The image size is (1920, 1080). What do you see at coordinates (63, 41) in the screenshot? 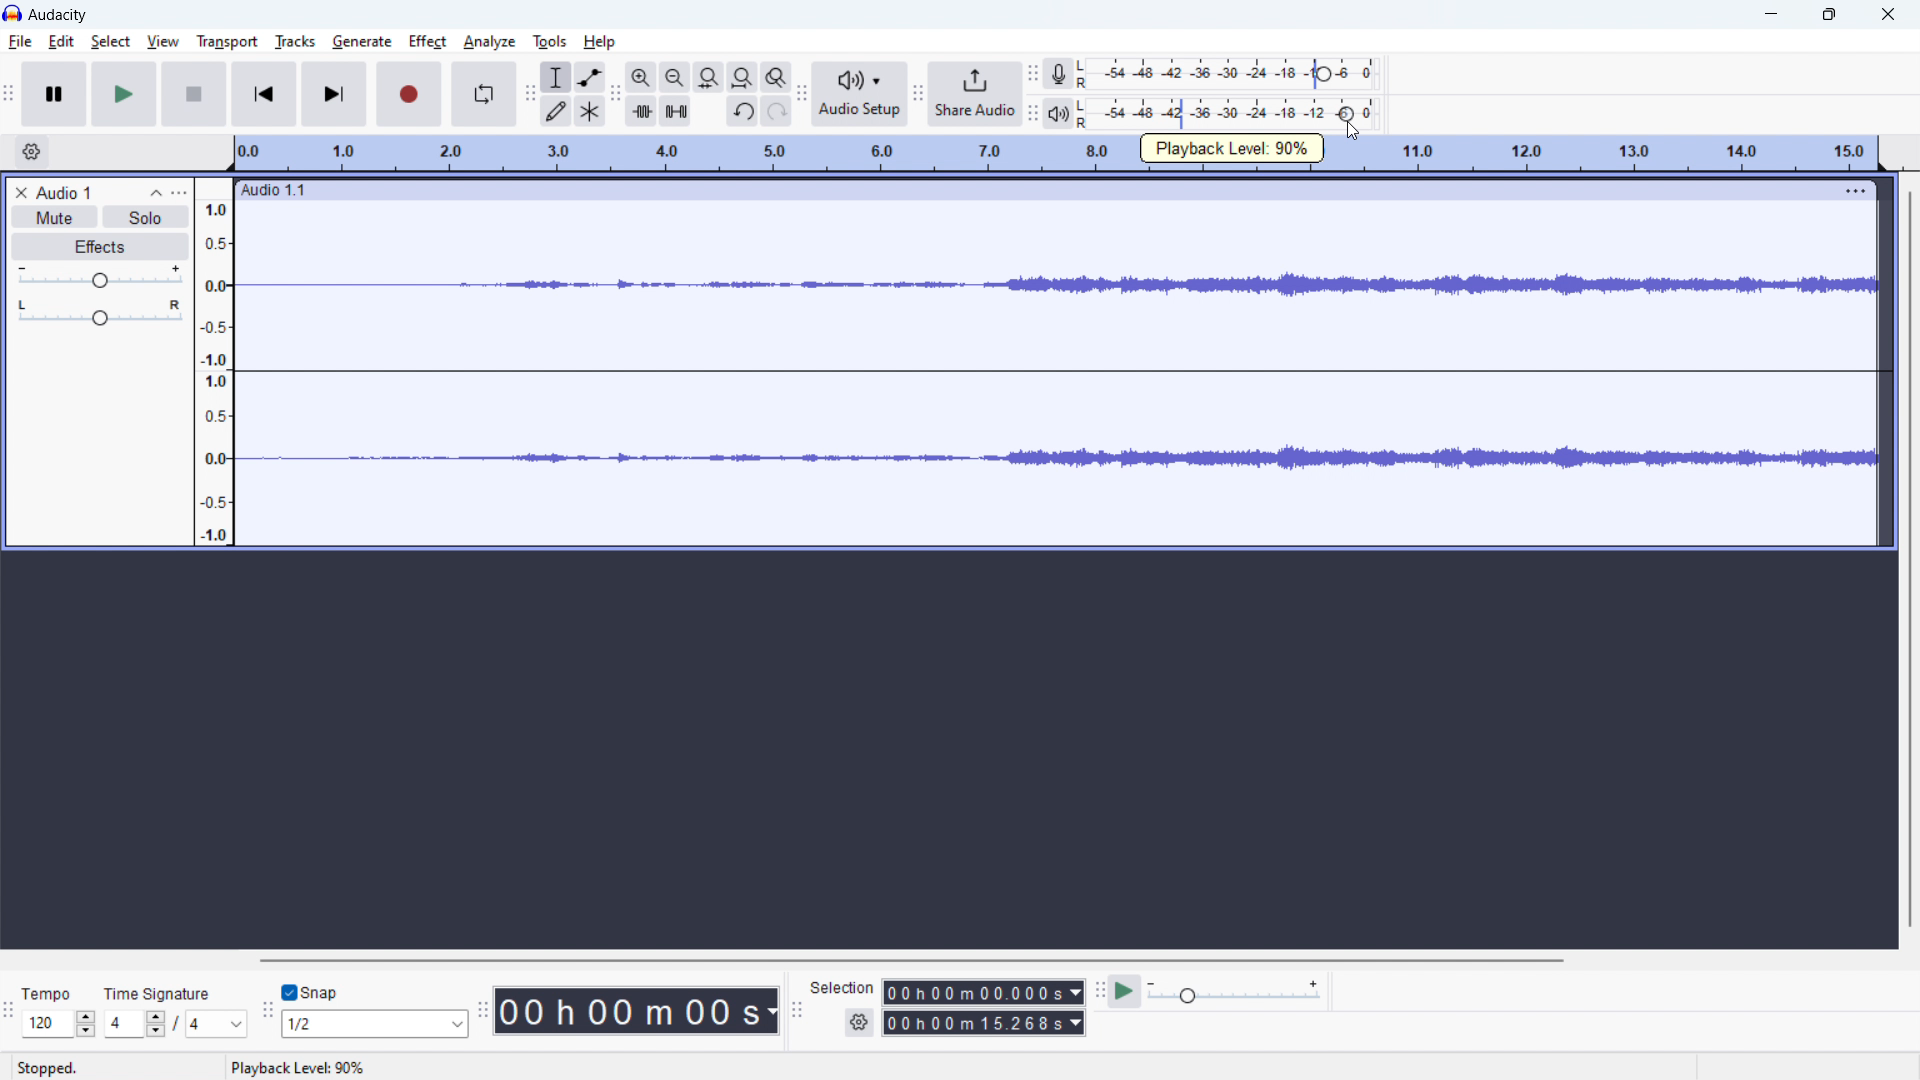
I see `edit` at bounding box center [63, 41].